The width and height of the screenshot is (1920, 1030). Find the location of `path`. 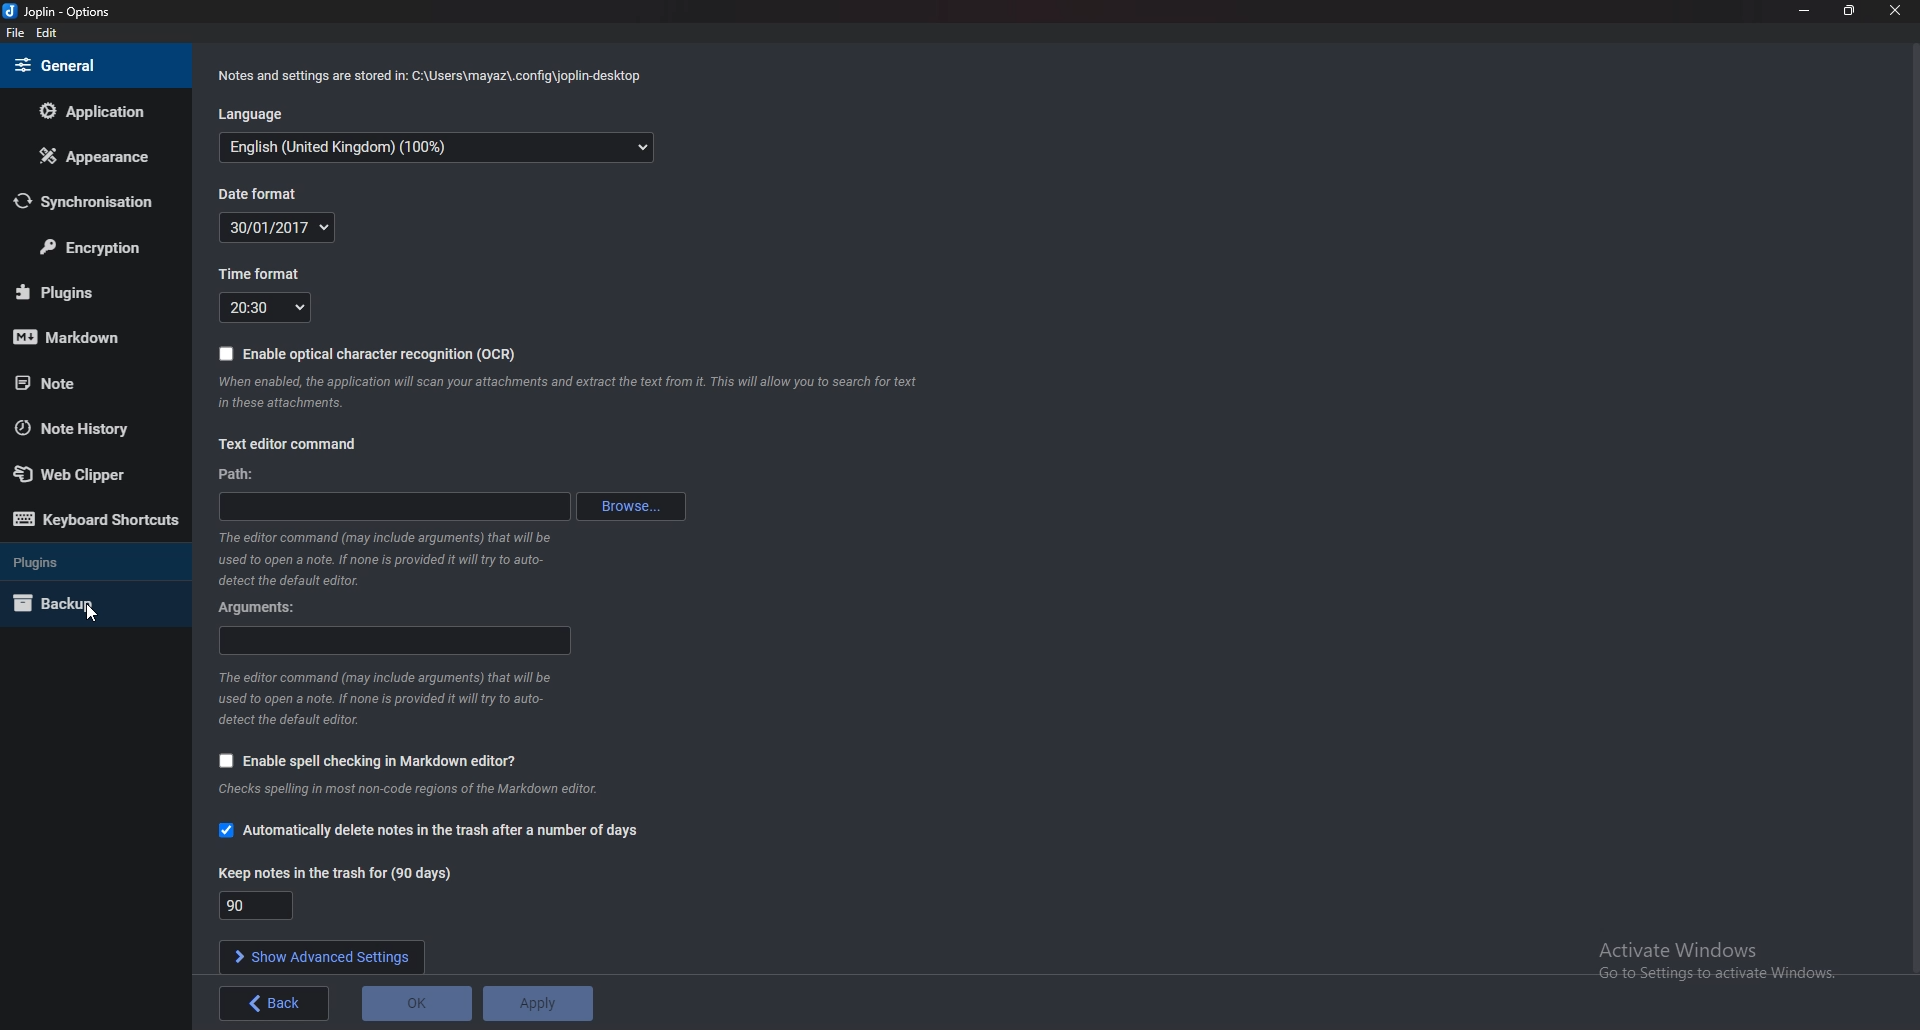

path is located at coordinates (239, 473).